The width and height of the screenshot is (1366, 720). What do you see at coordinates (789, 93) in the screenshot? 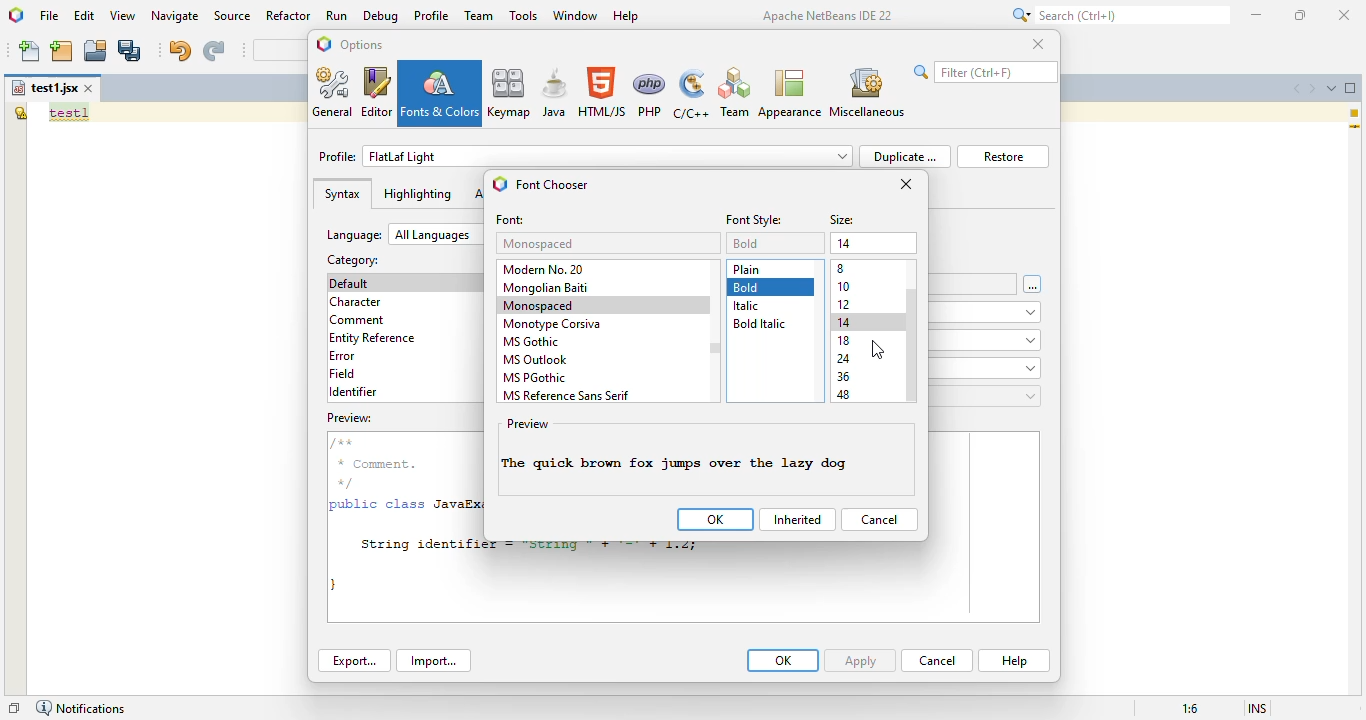
I see `appearance` at bounding box center [789, 93].